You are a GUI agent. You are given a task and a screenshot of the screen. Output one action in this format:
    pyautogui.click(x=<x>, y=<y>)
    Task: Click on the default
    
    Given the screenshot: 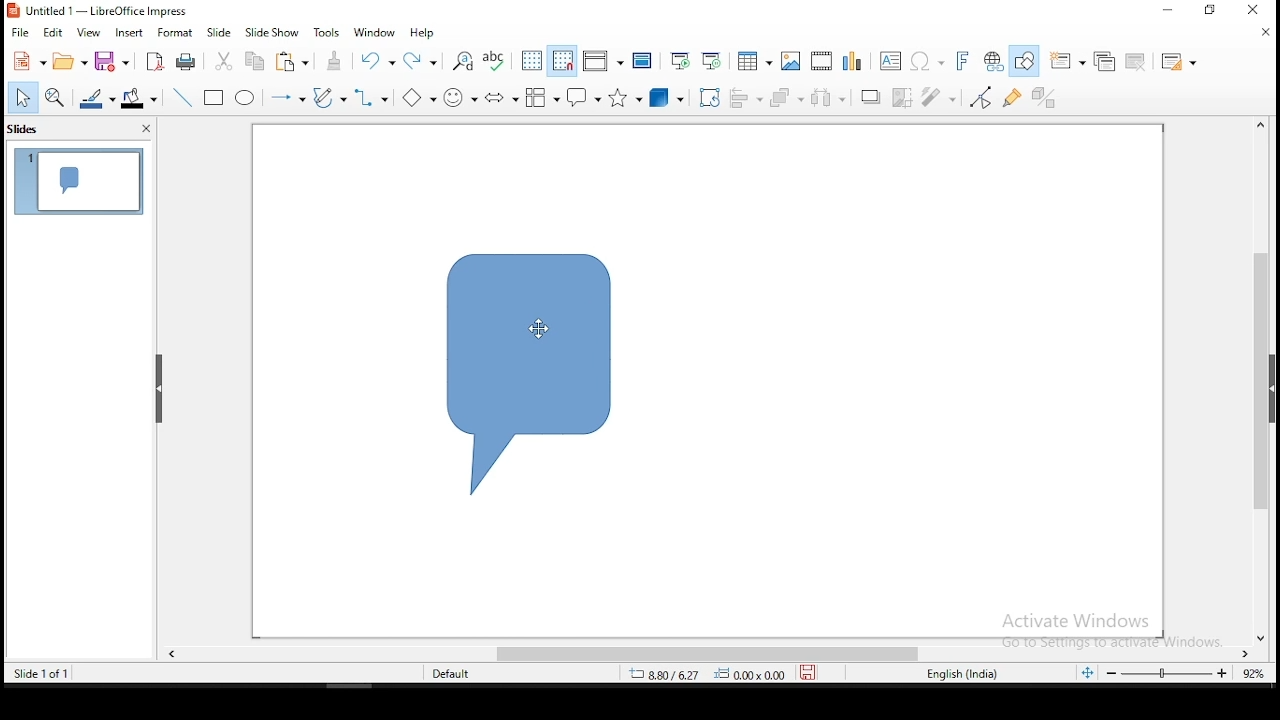 What is the action you would take?
    pyautogui.click(x=453, y=674)
    